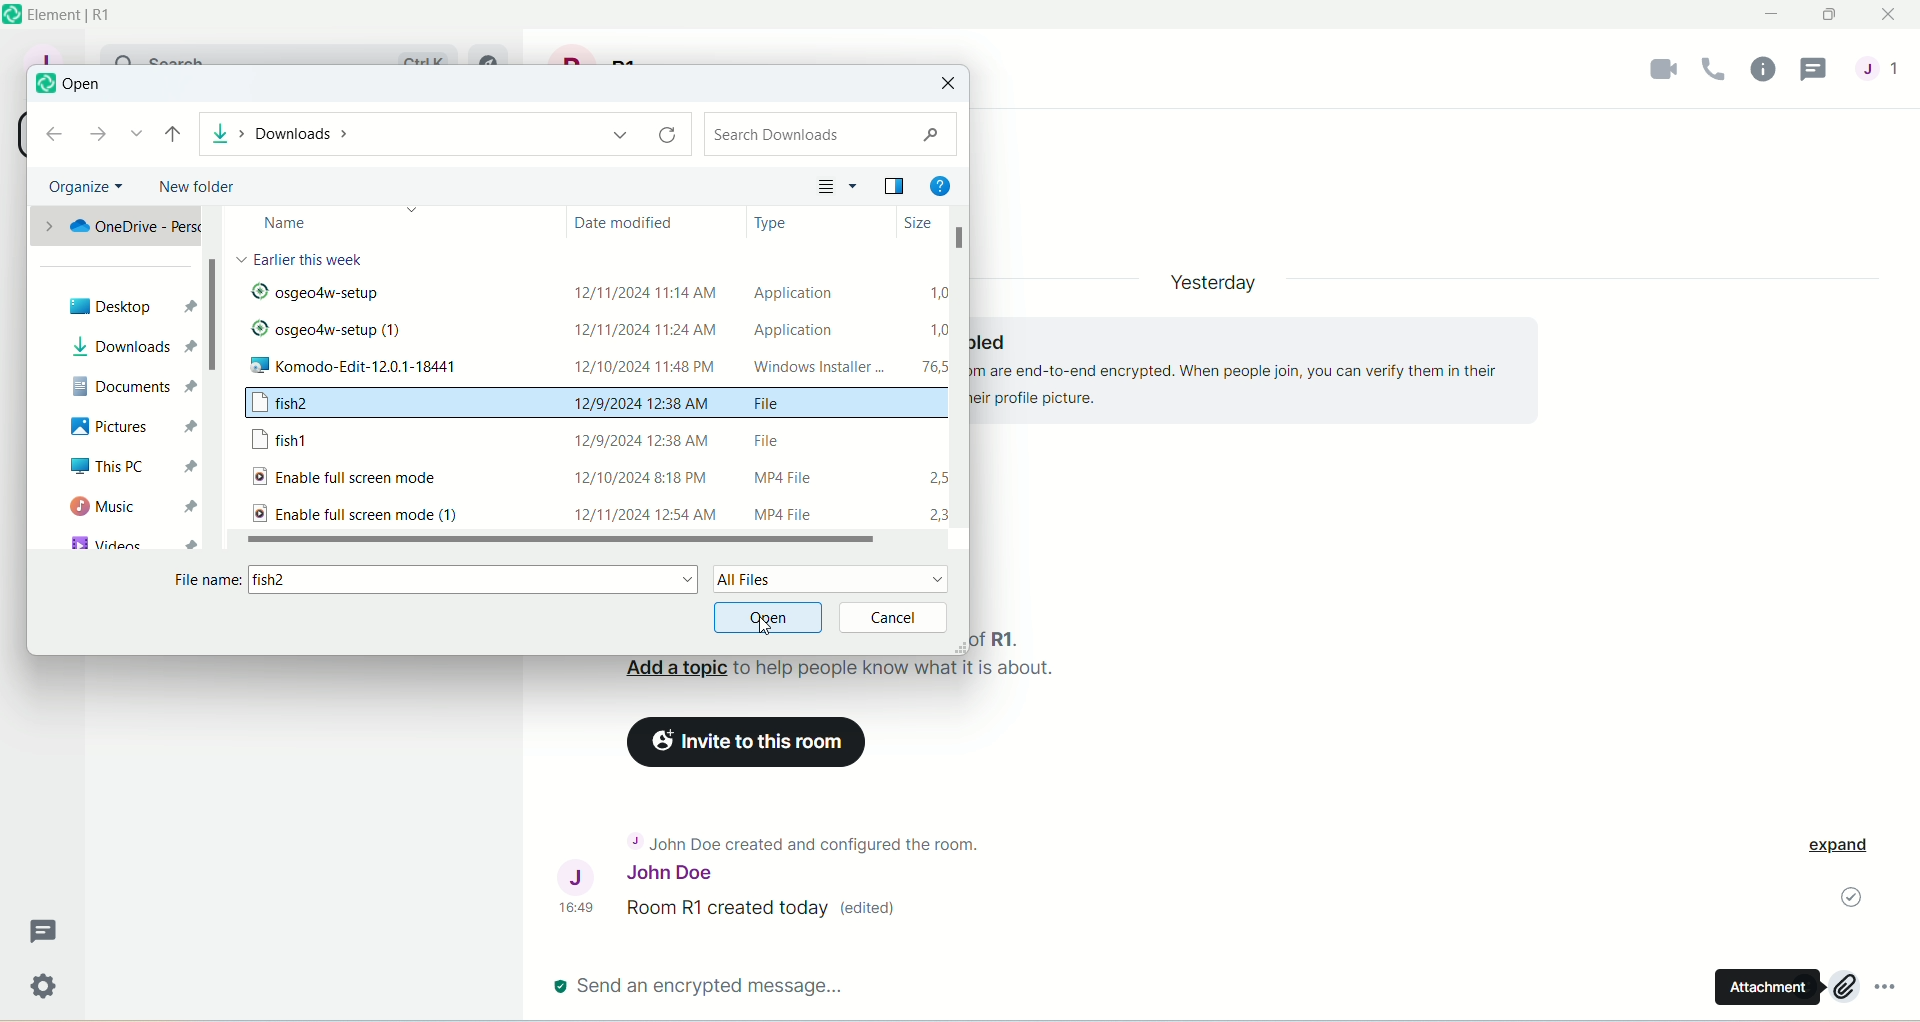  Describe the element at coordinates (437, 585) in the screenshot. I see `file name` at that location.